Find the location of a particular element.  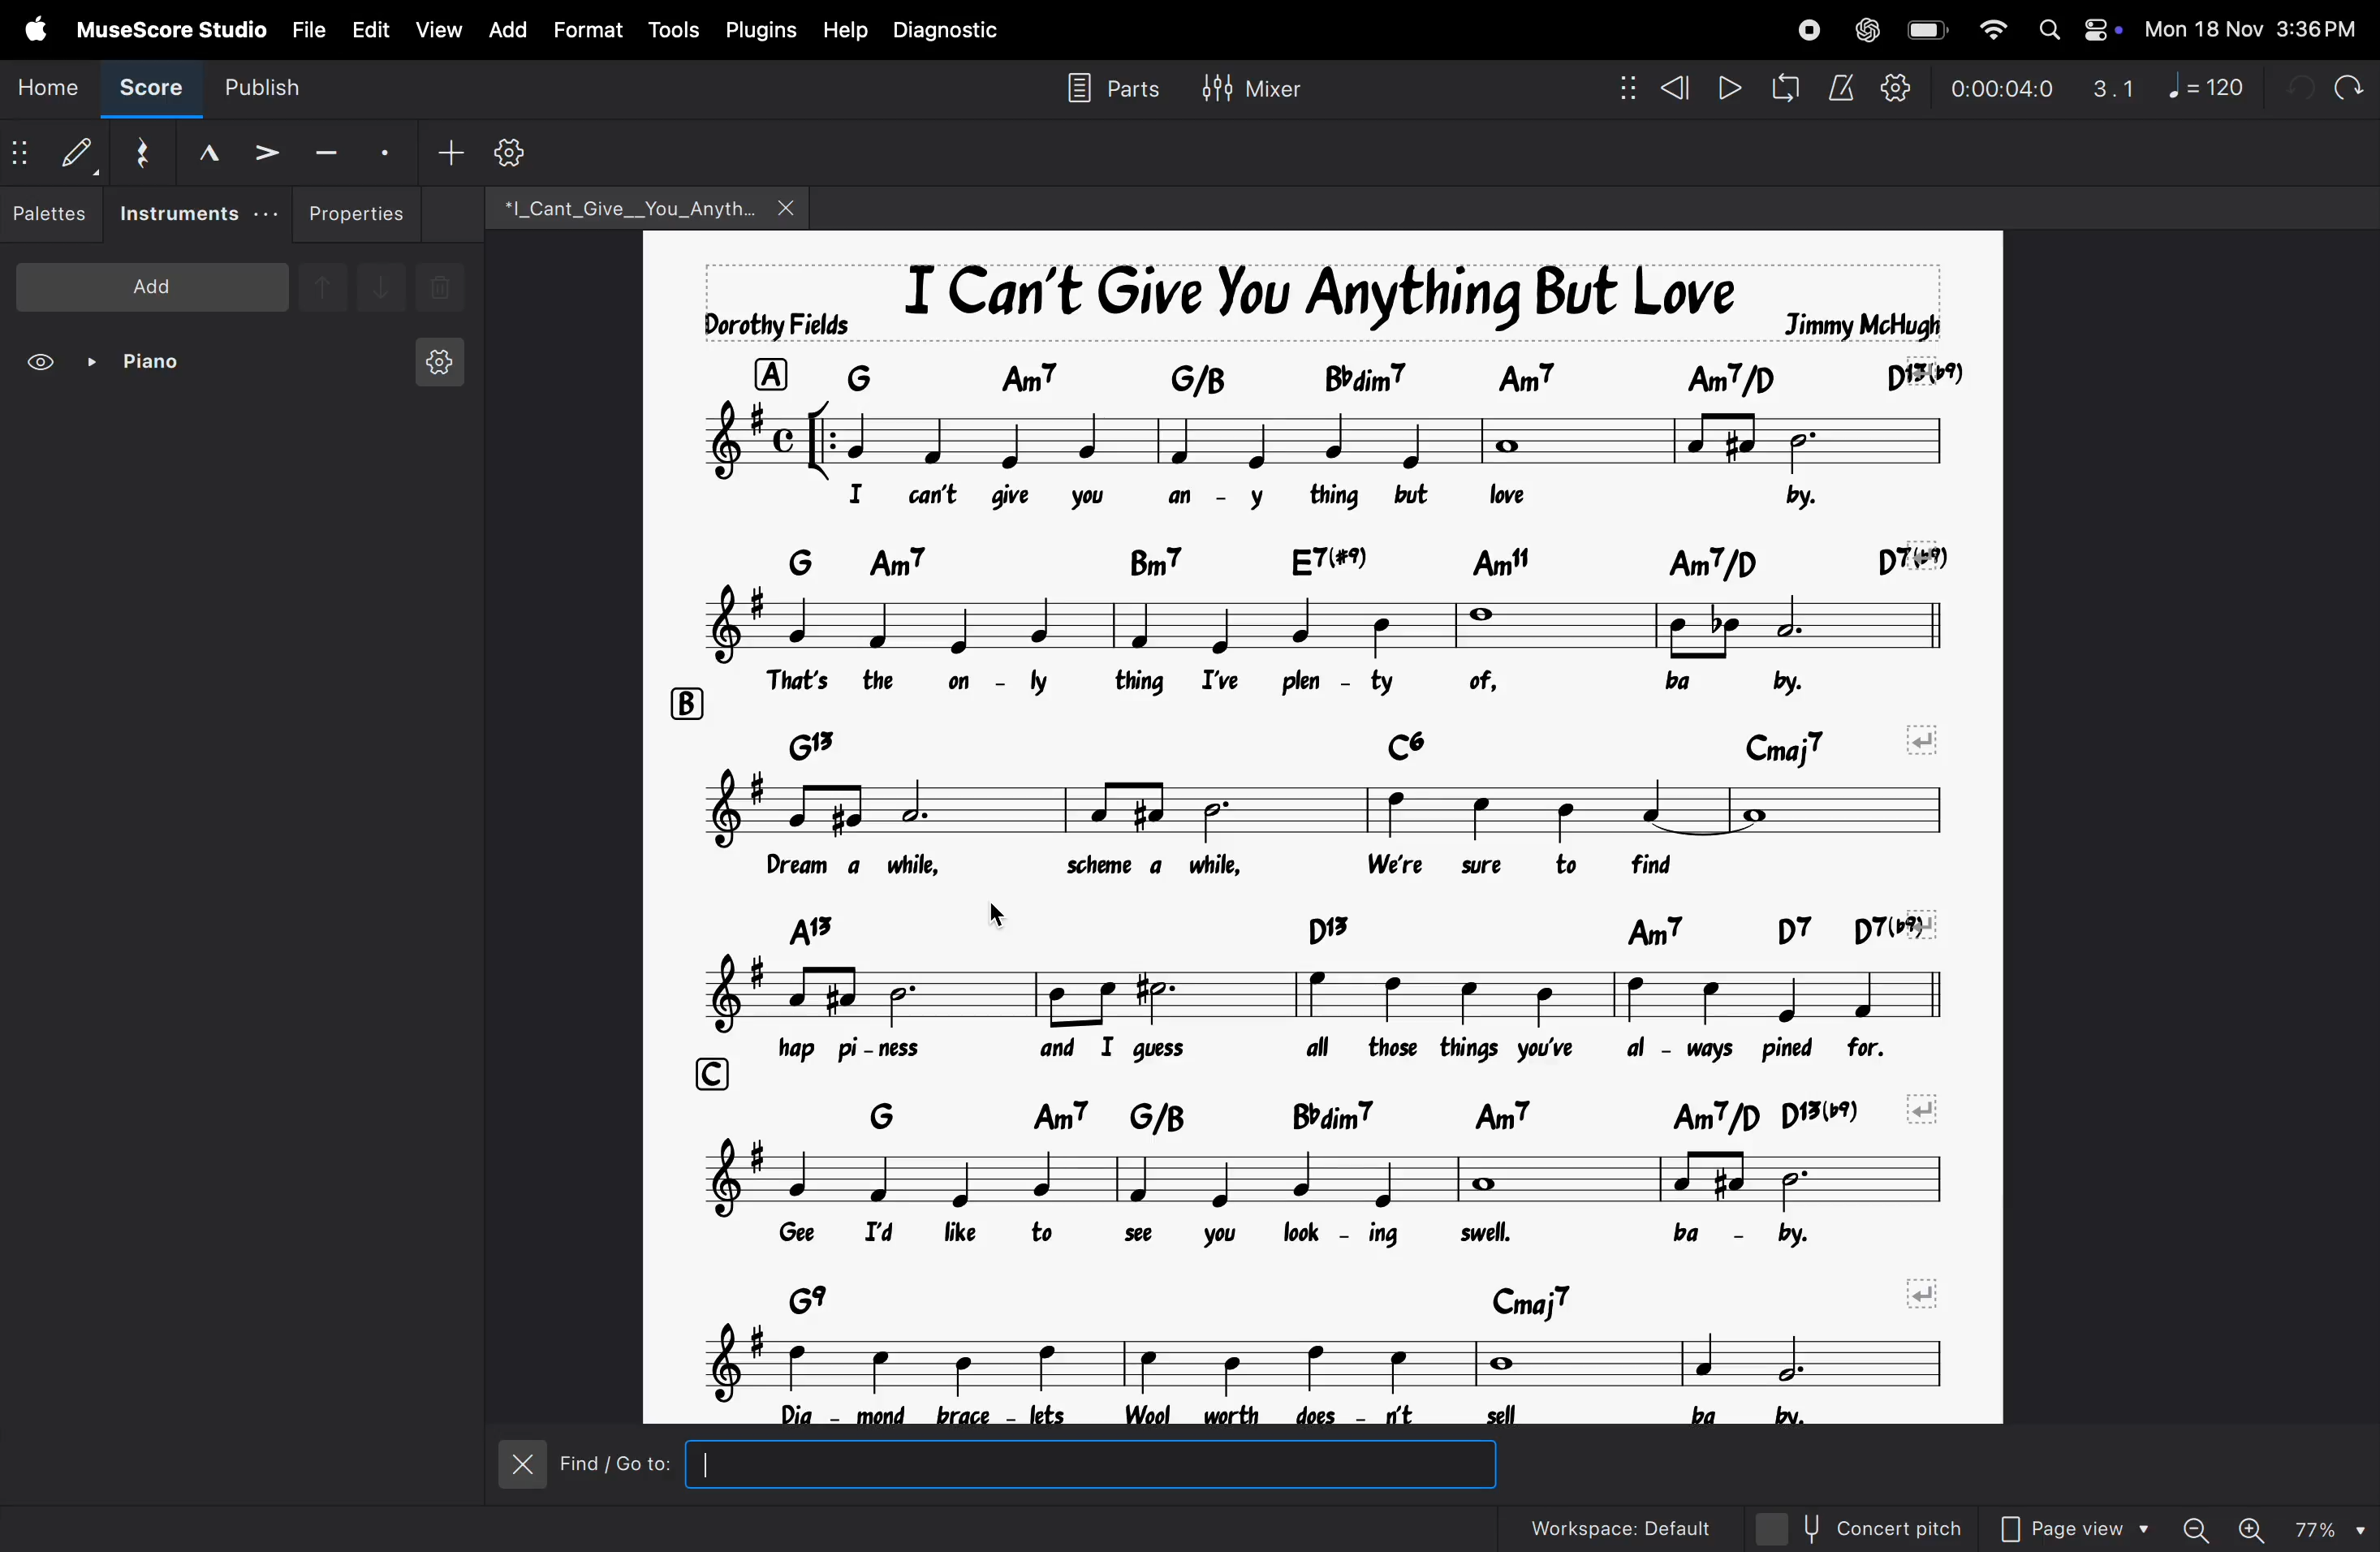

redo is located at coordinates (2351, 84).